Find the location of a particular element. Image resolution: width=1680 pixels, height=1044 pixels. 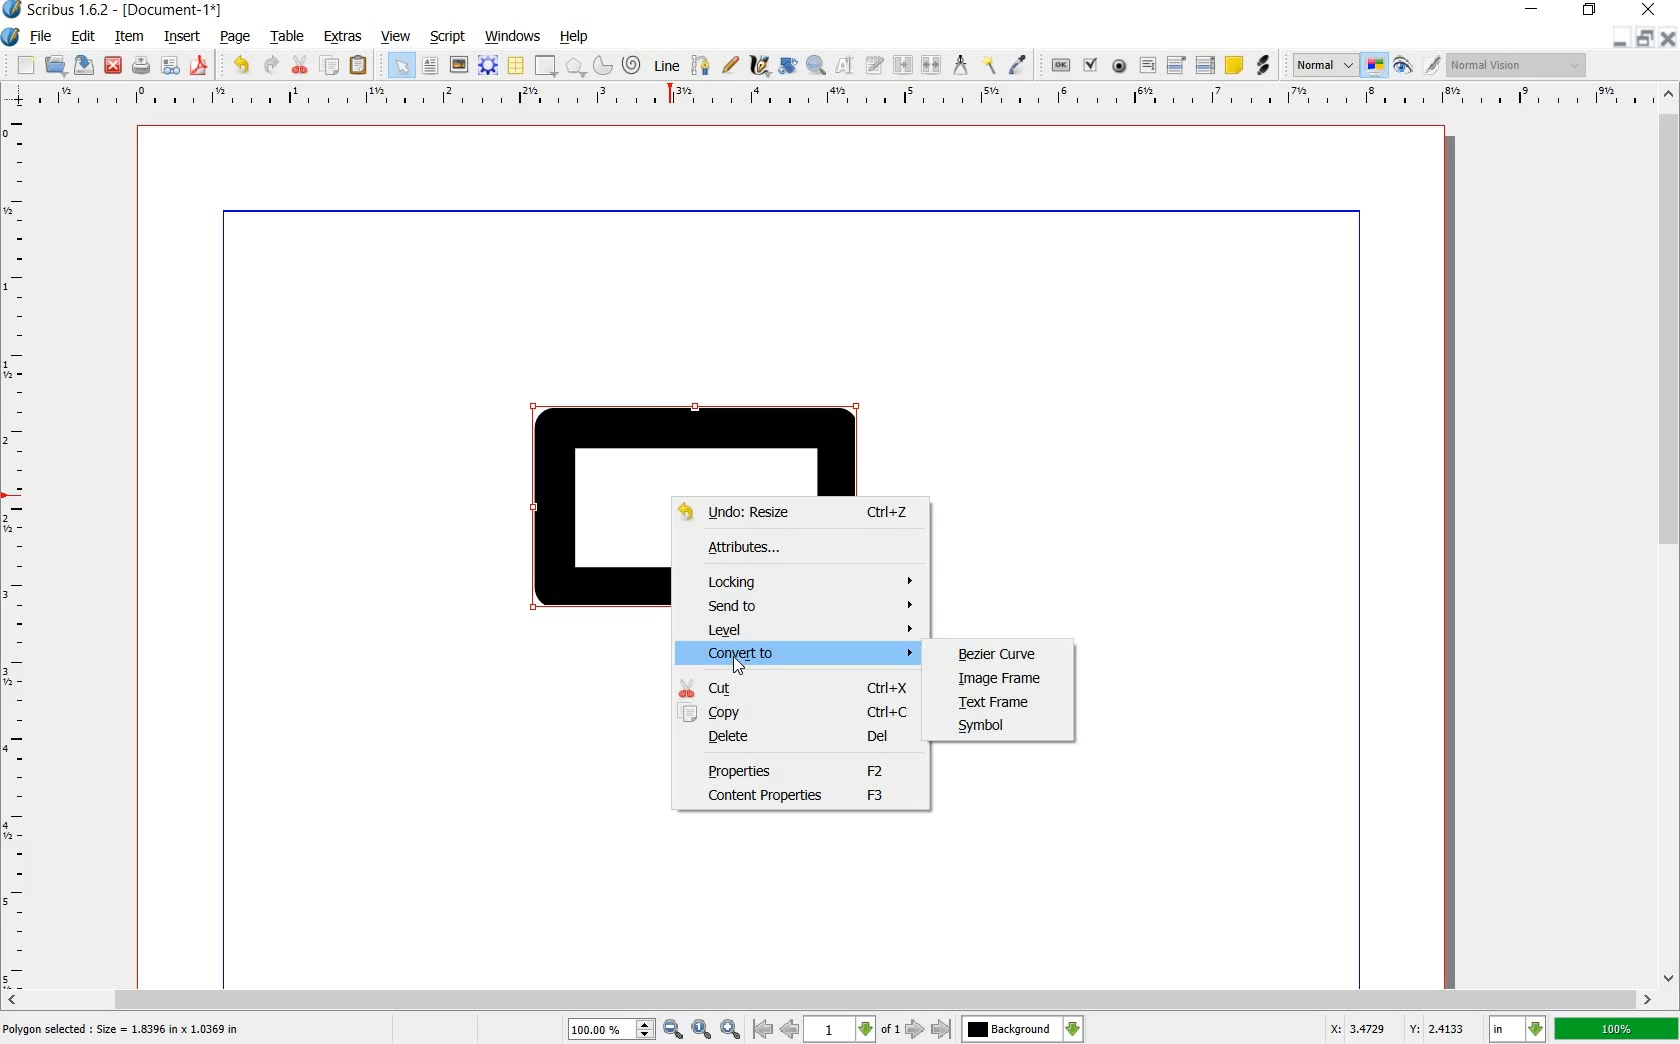

measurements is located at coordinates (961, 64).